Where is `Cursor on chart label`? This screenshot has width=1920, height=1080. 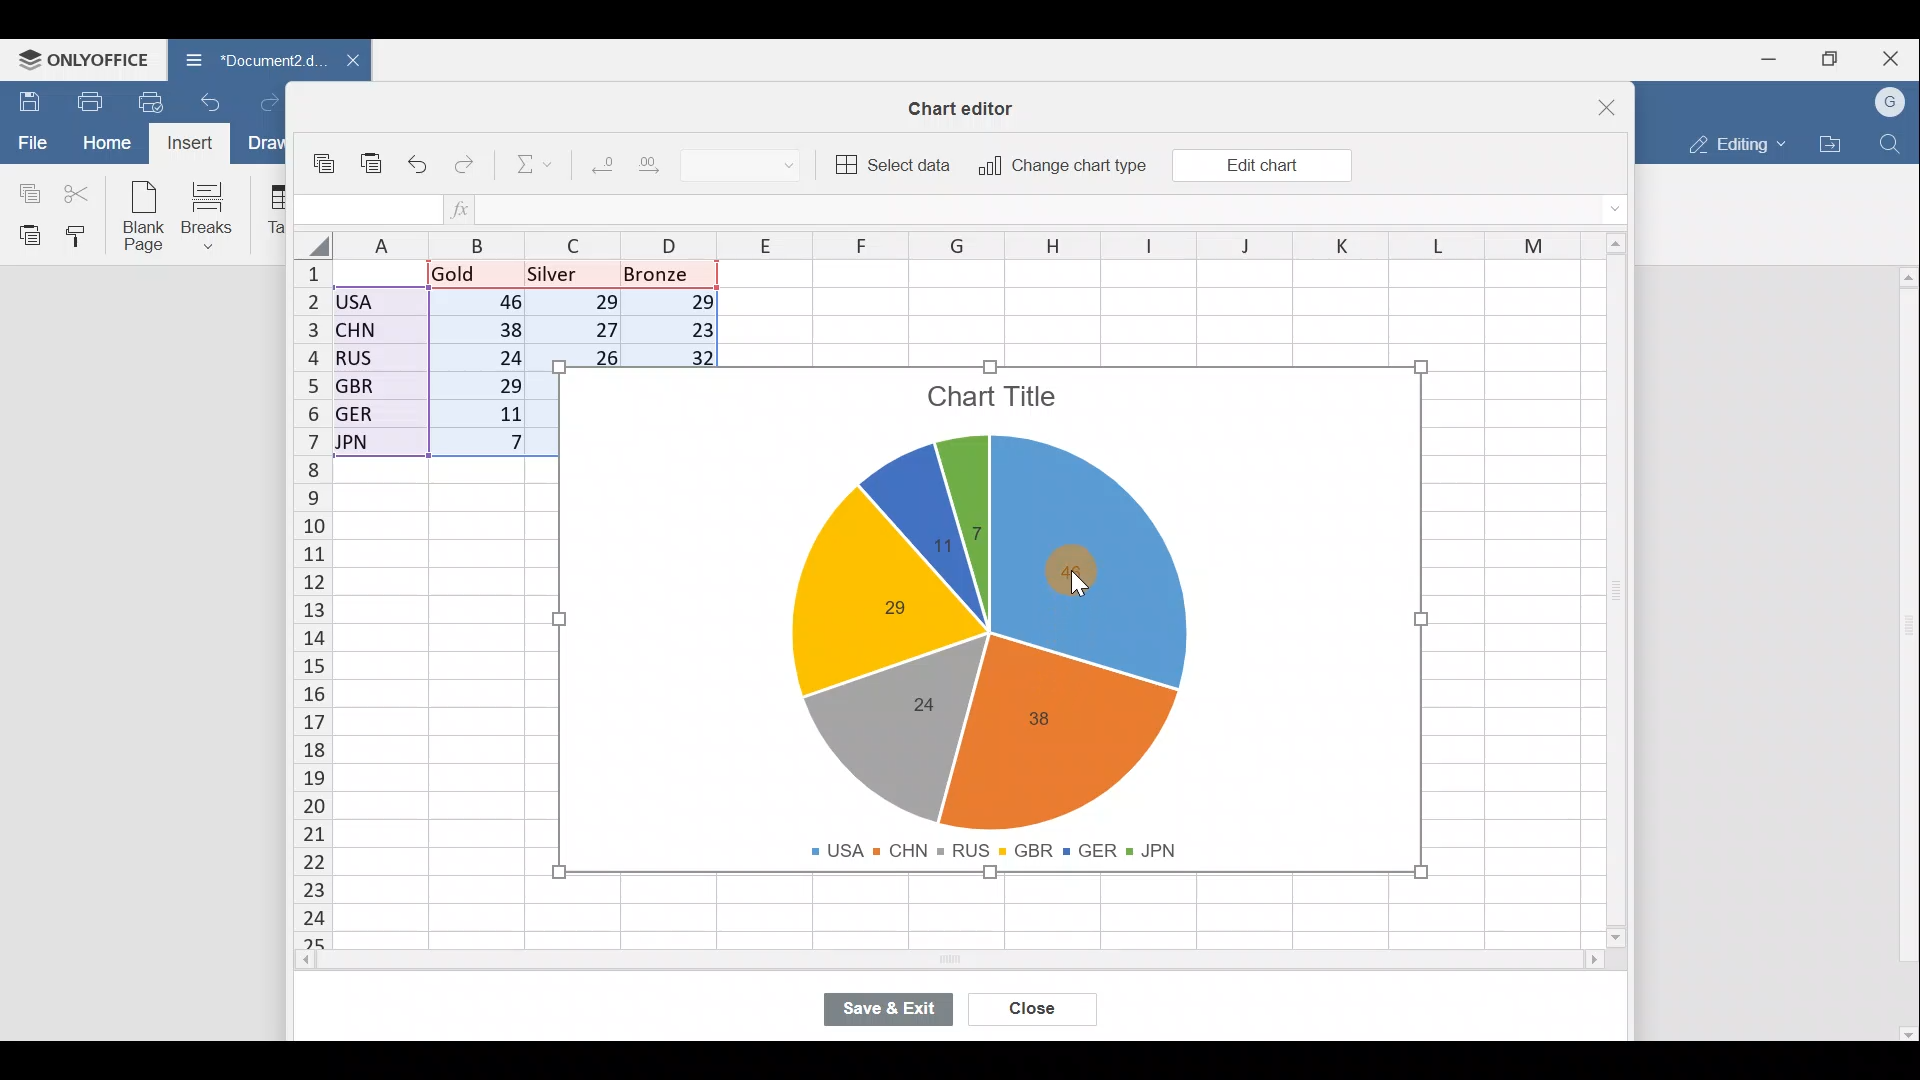 Cursor on chart label is located at coordinates (1074, 586).